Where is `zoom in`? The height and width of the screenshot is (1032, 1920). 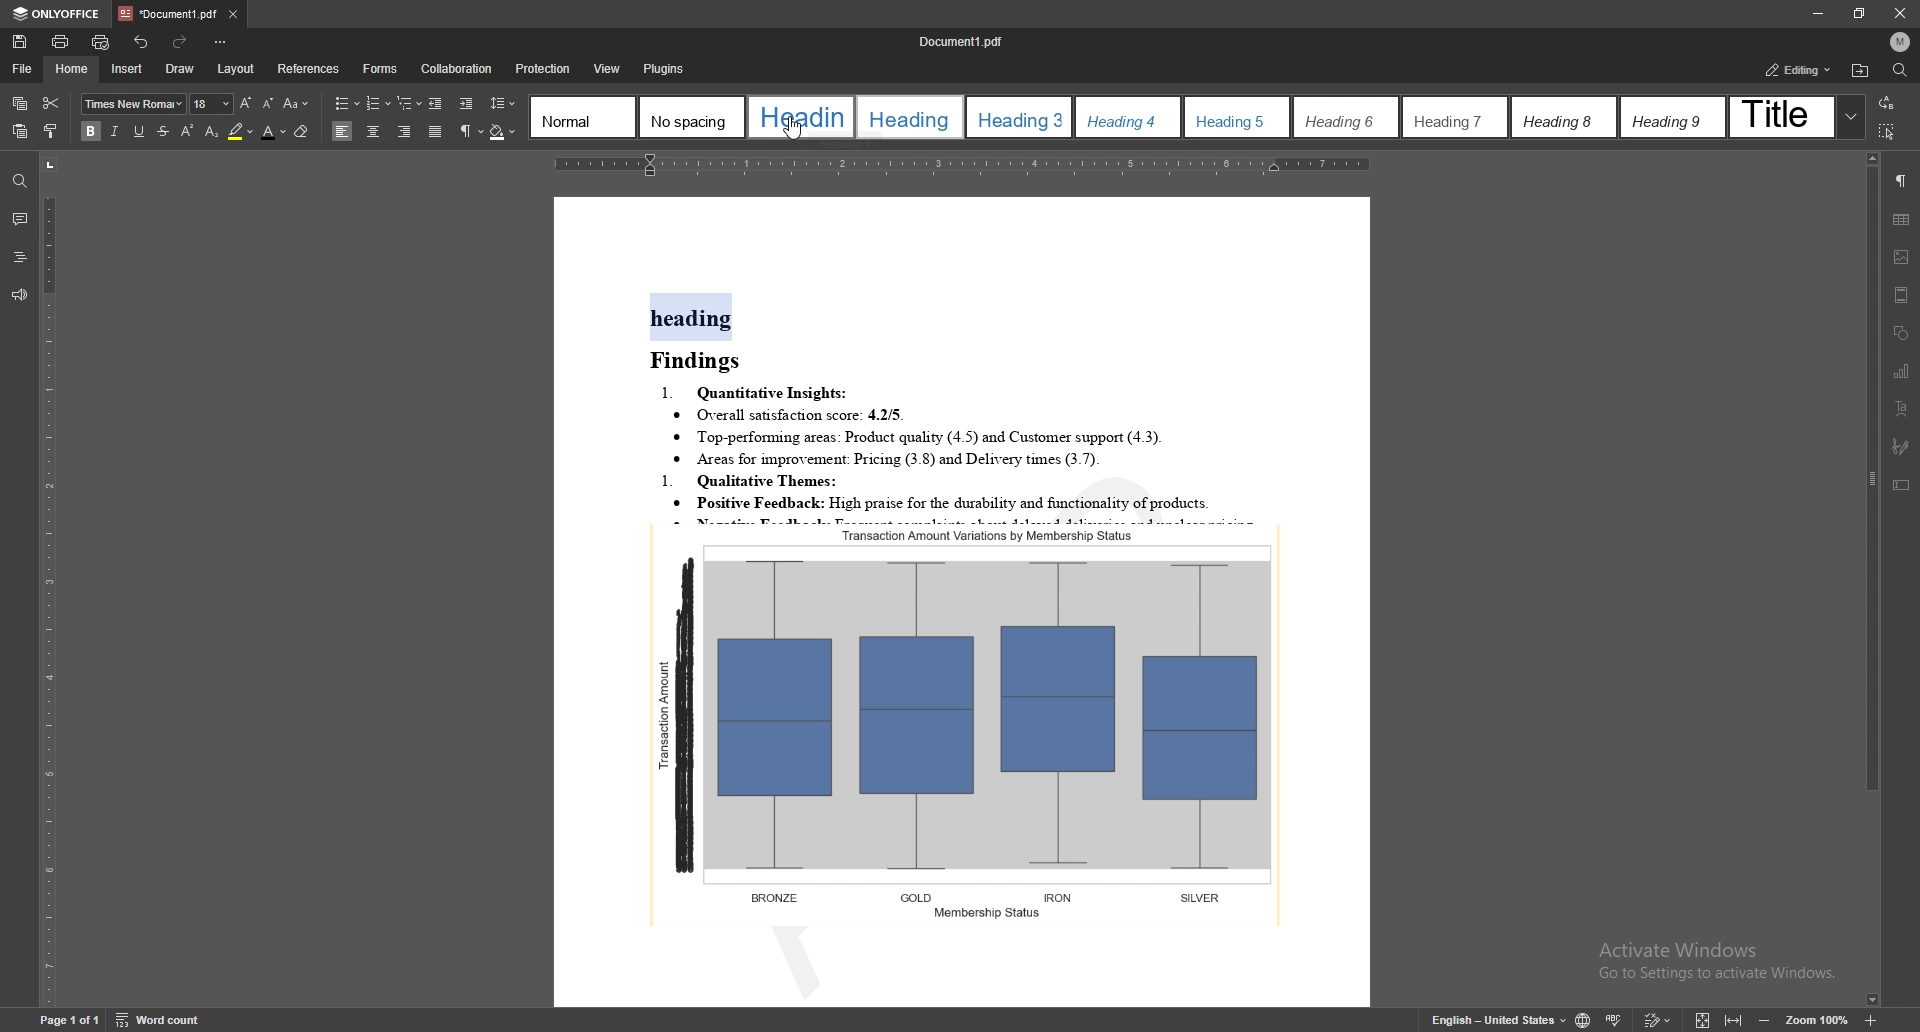 zoom in is located at coordinates (1874, 1020).